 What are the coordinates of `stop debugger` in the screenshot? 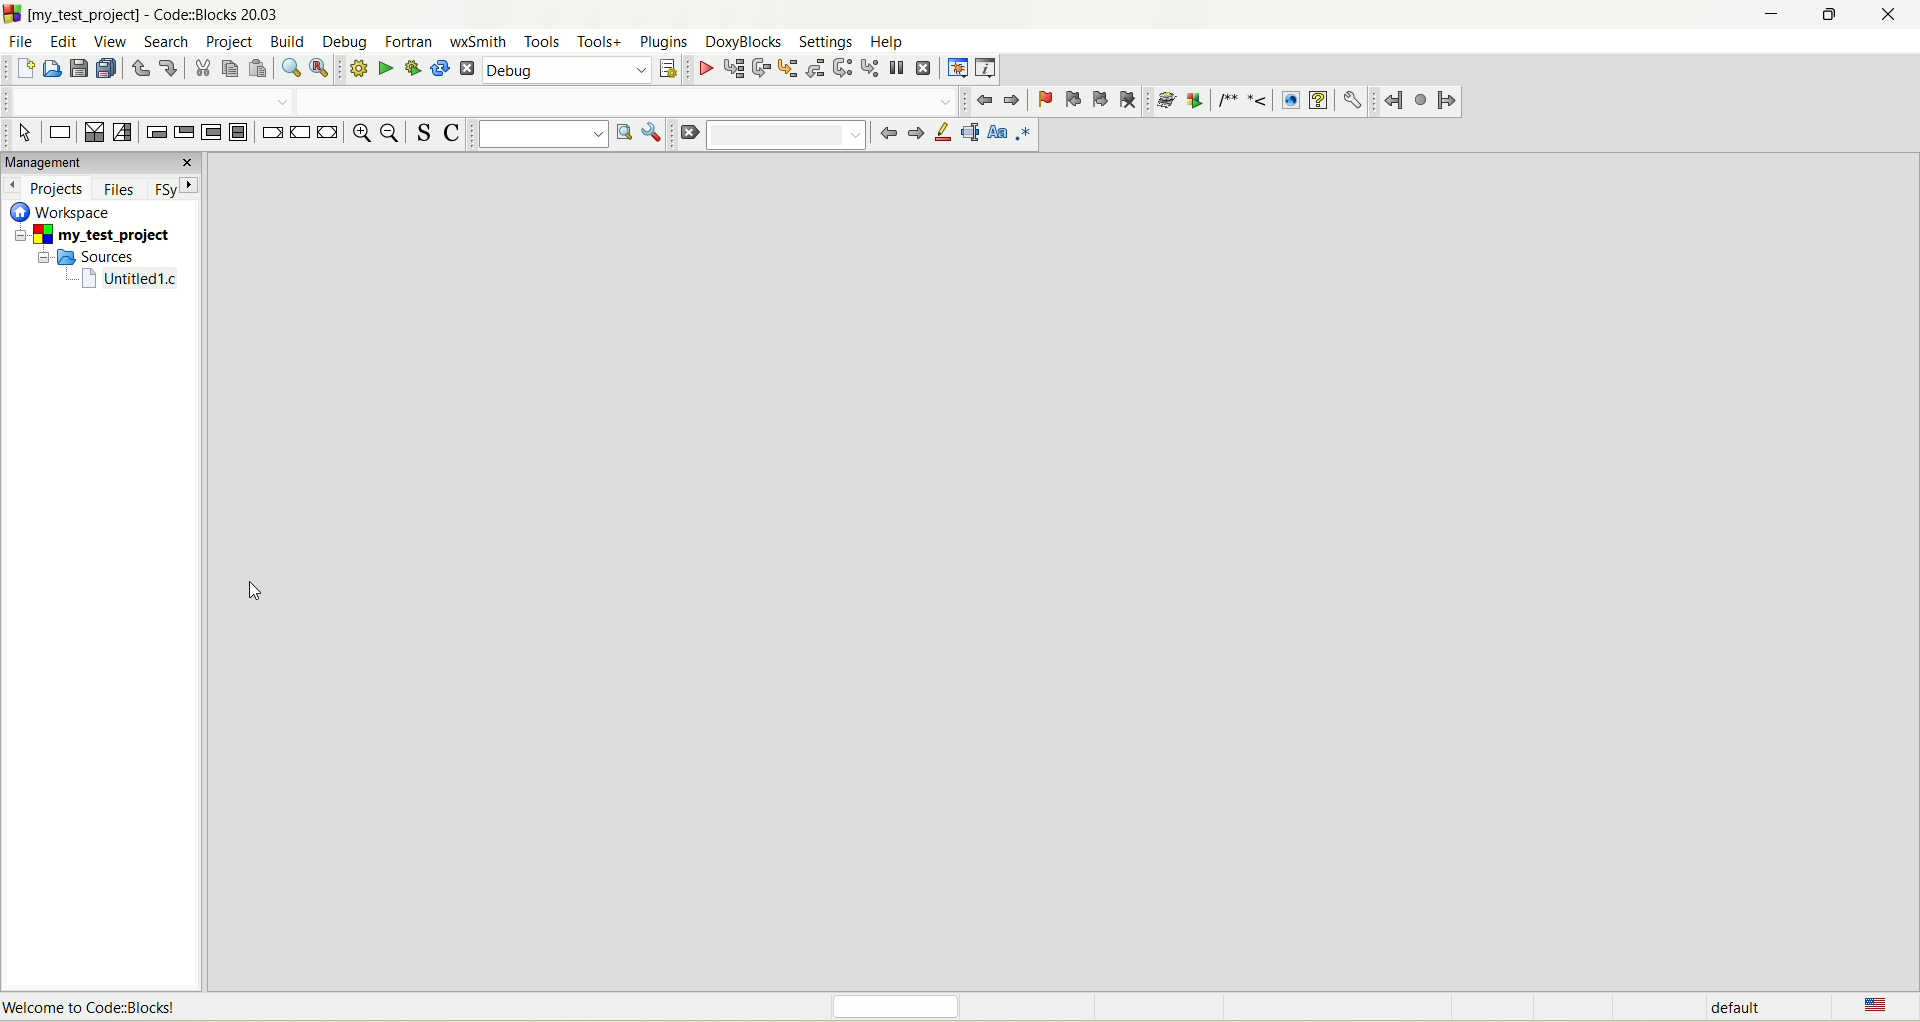 It's located at (927, 69).